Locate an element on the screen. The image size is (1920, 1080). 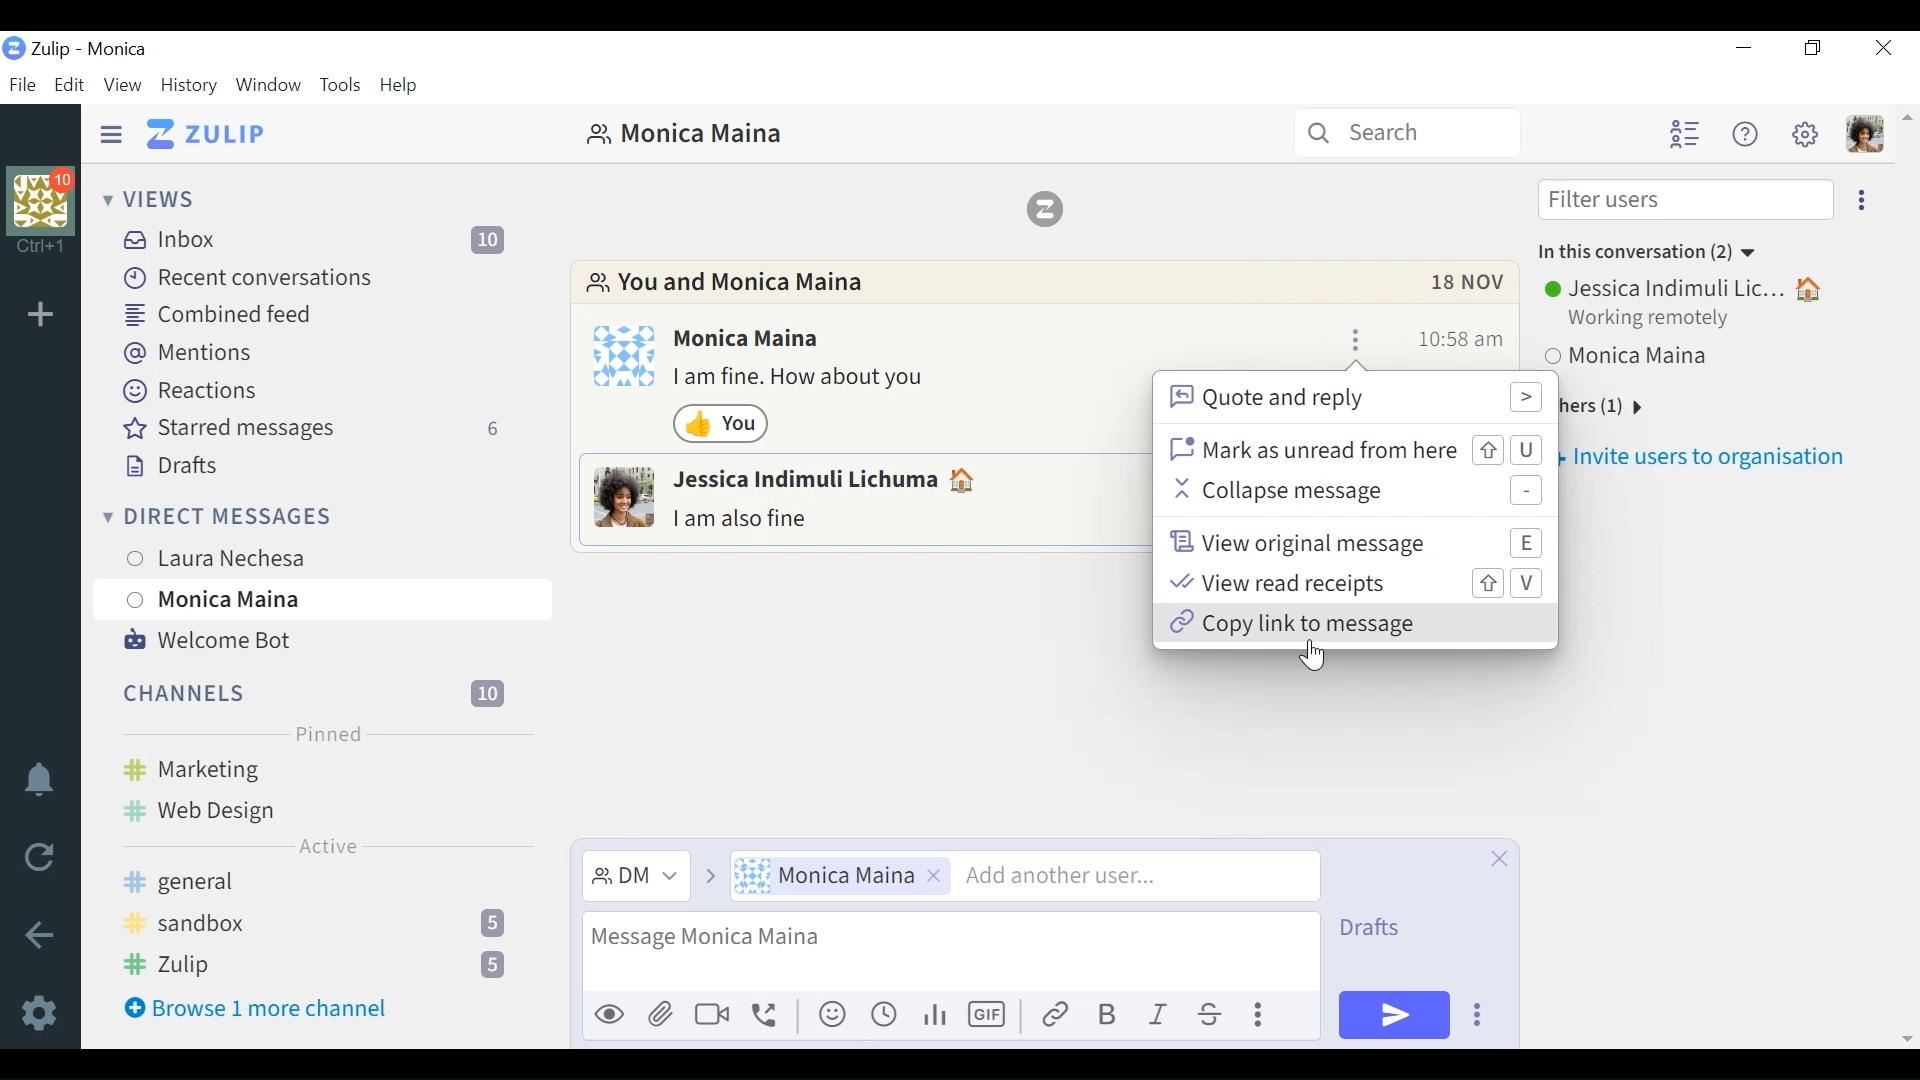
sandbox is located at coordinates (321, 922).